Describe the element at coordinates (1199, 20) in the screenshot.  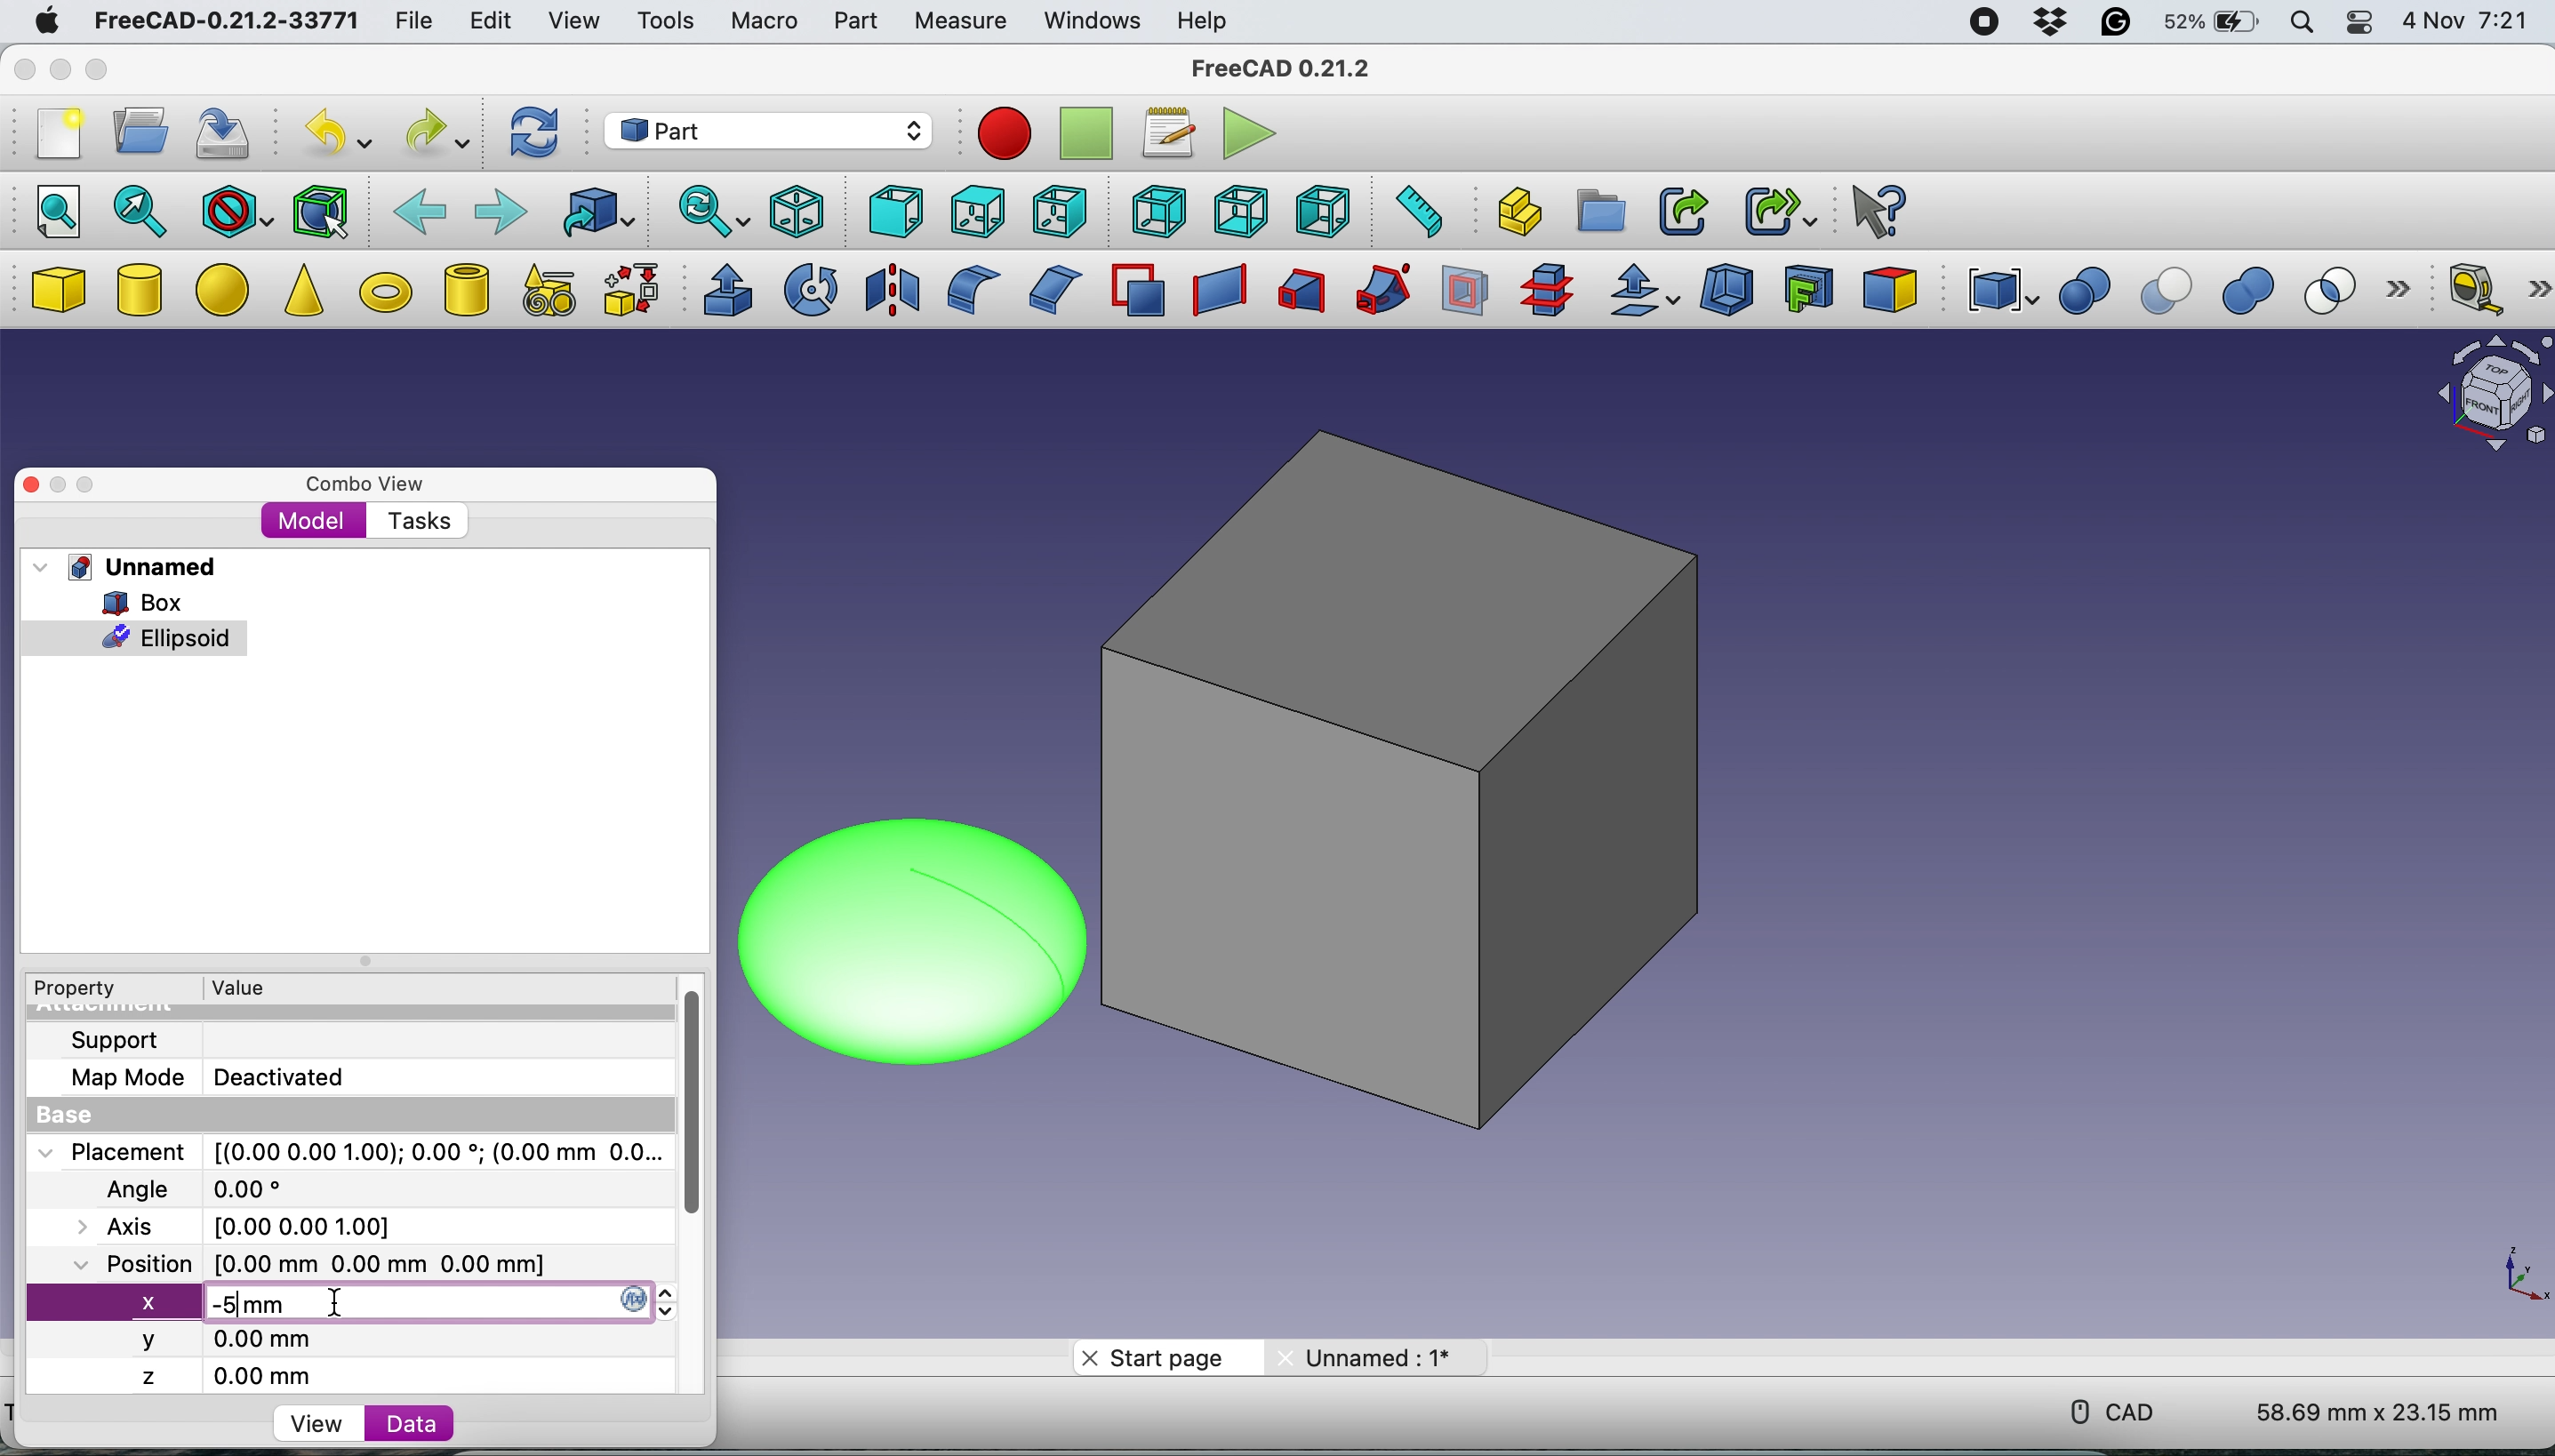
I see `help` at that location.